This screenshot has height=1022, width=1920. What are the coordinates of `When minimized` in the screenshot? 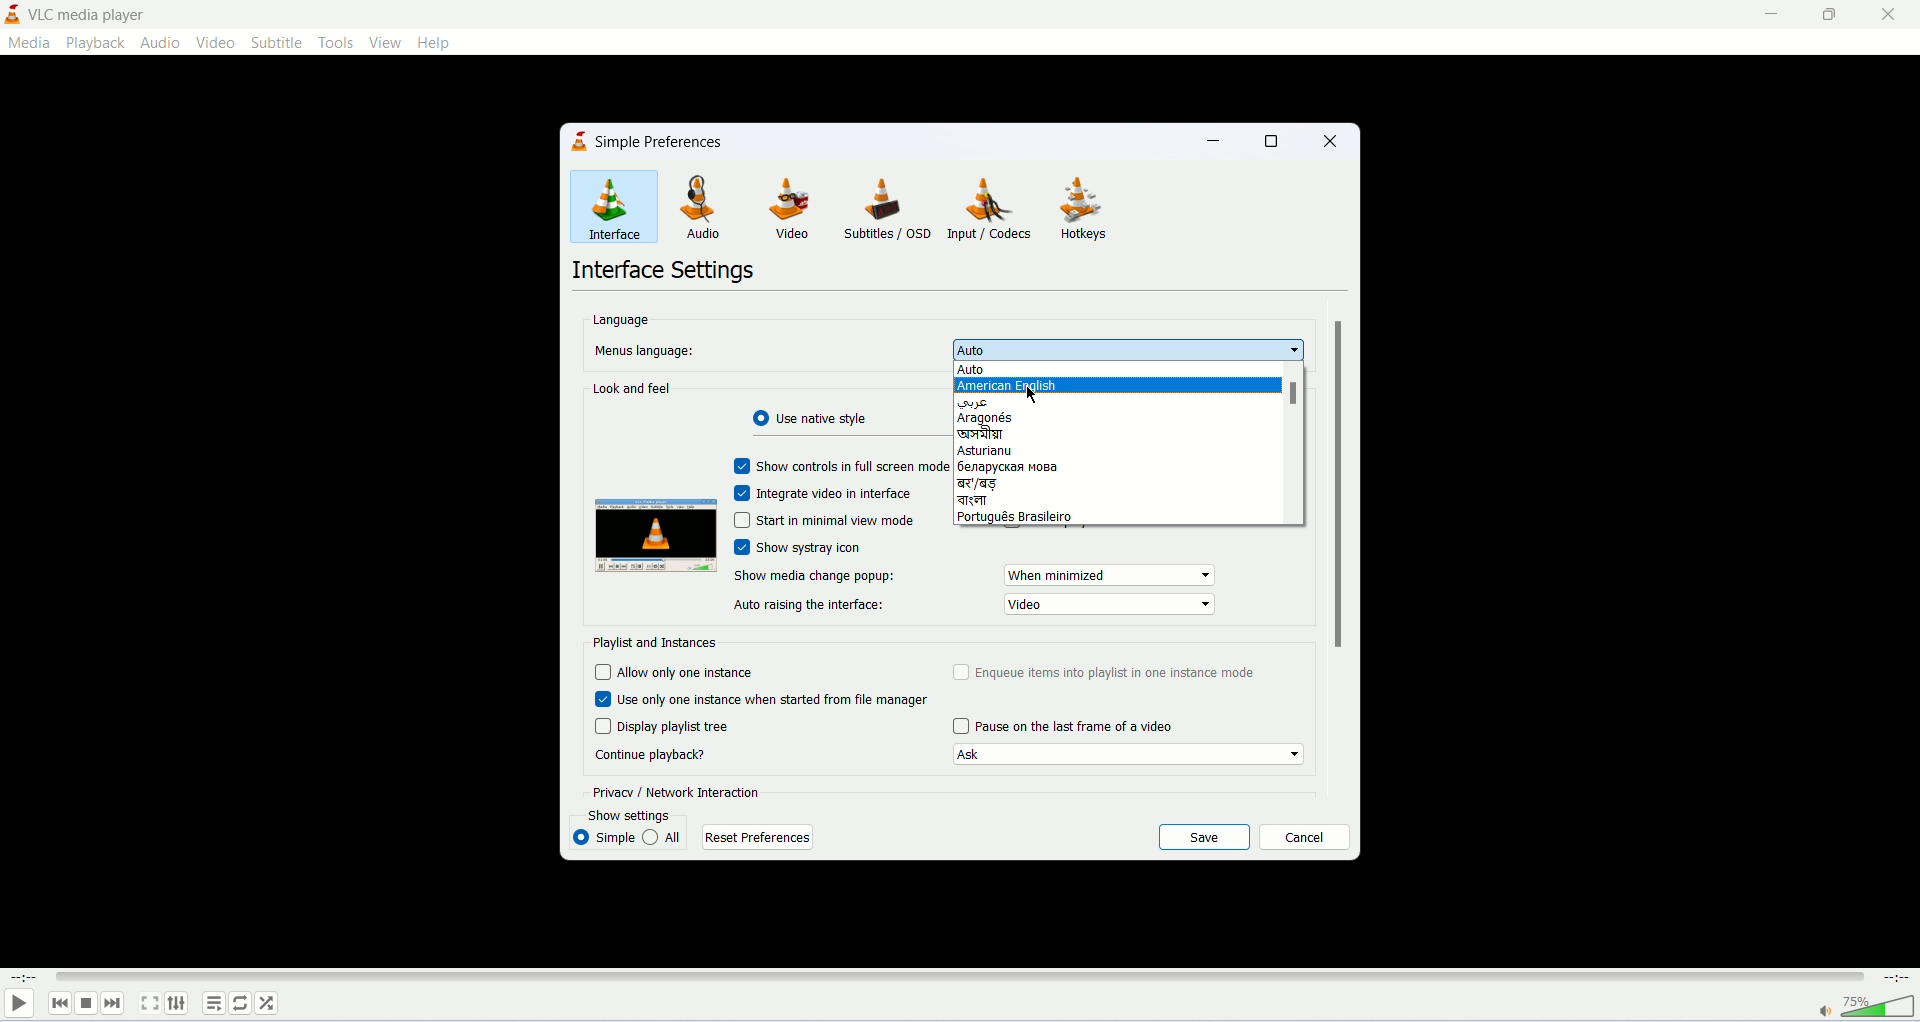 It's located at (1110, 574).